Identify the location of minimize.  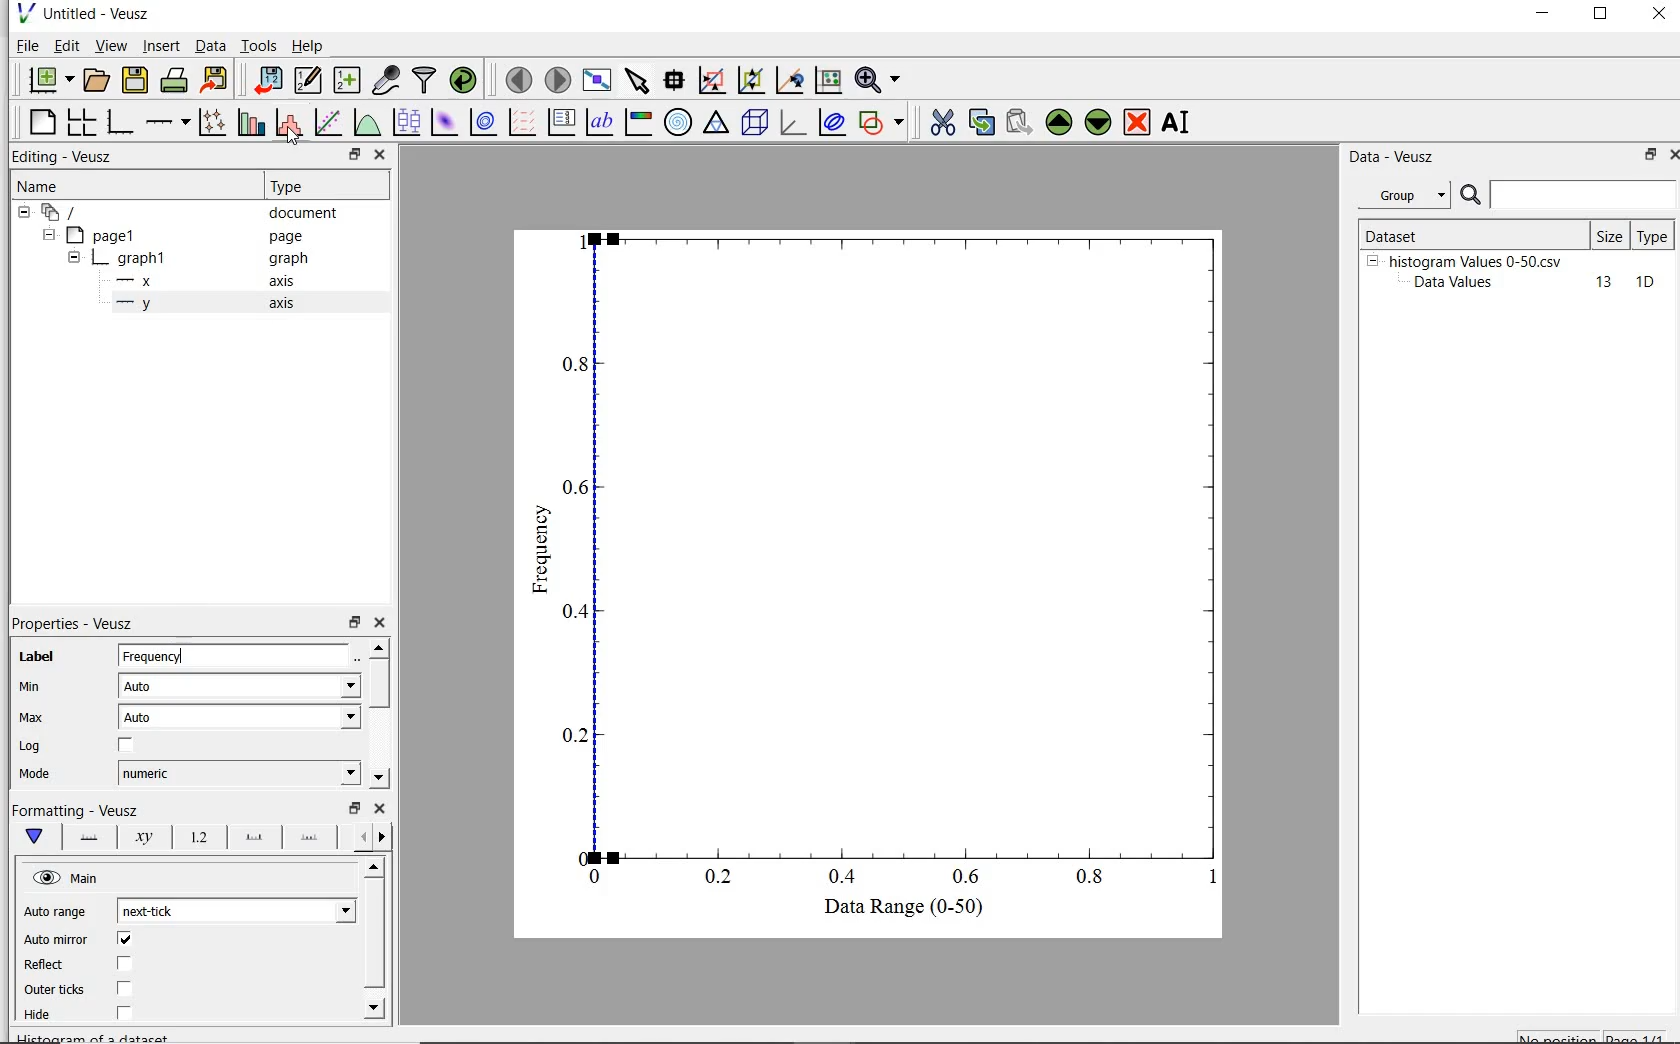
(1544, 16).